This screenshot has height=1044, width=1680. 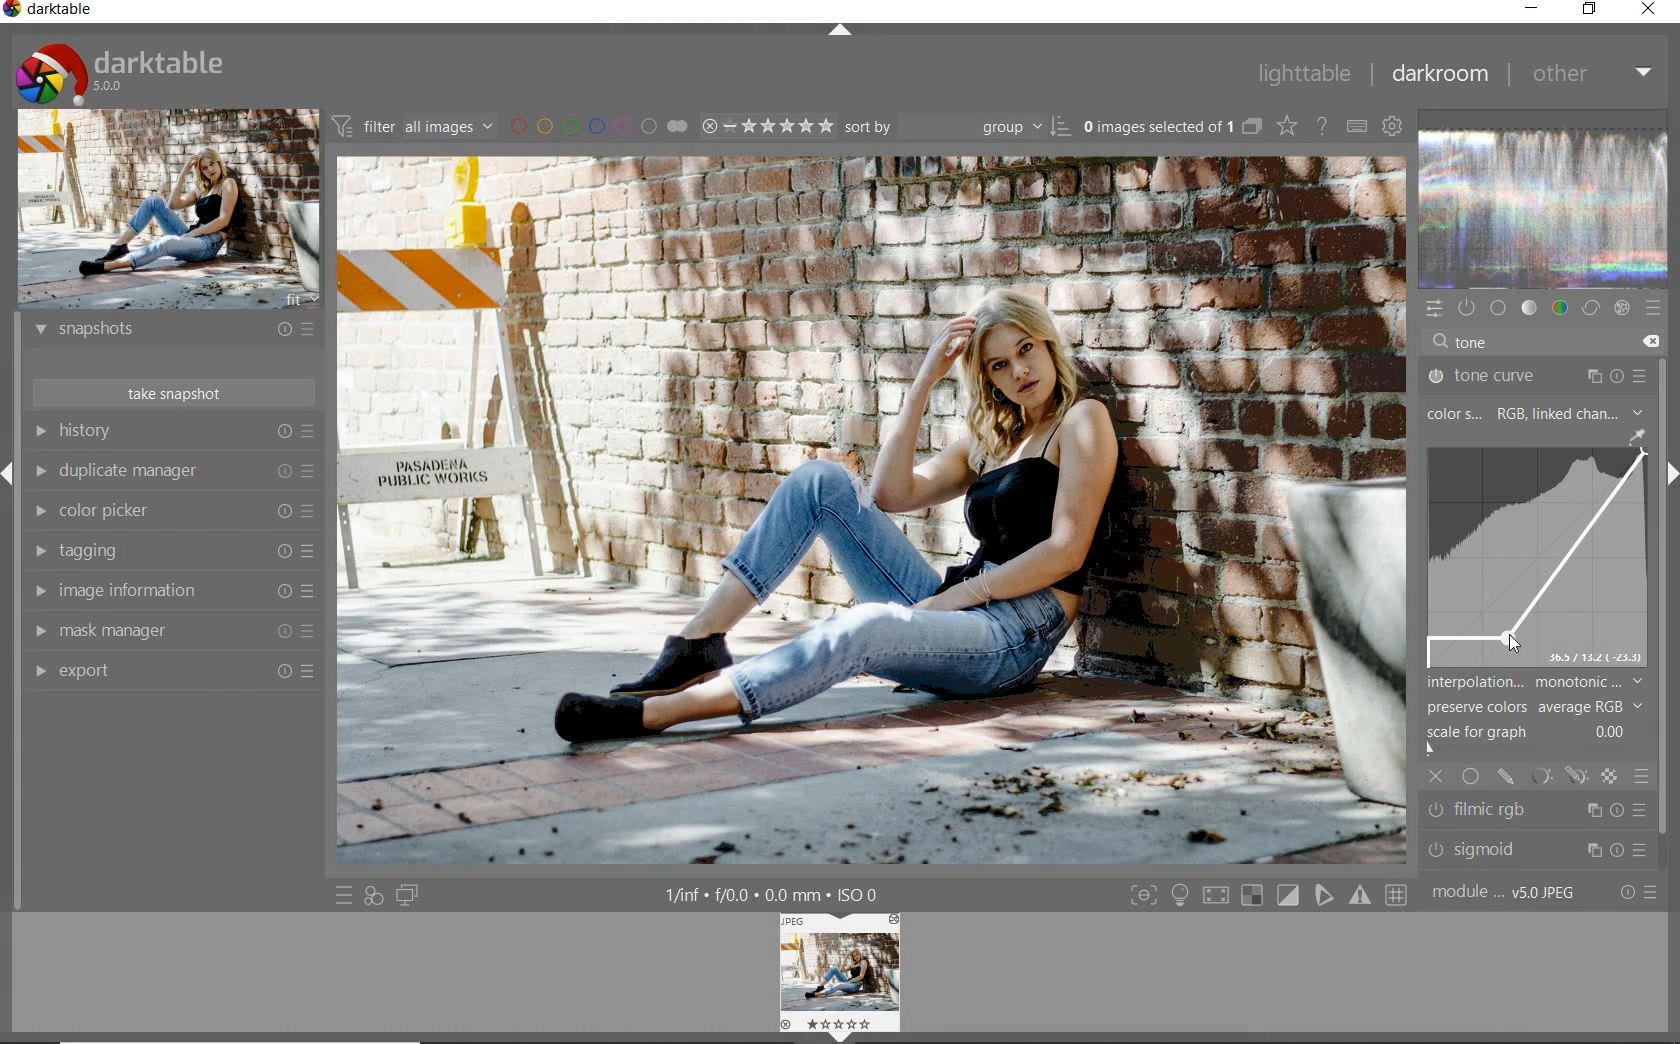 What do you see at coordinates (1473, 414) in the screenshot?
I see `color s.. RGB` at bounding box center [1473, 414].